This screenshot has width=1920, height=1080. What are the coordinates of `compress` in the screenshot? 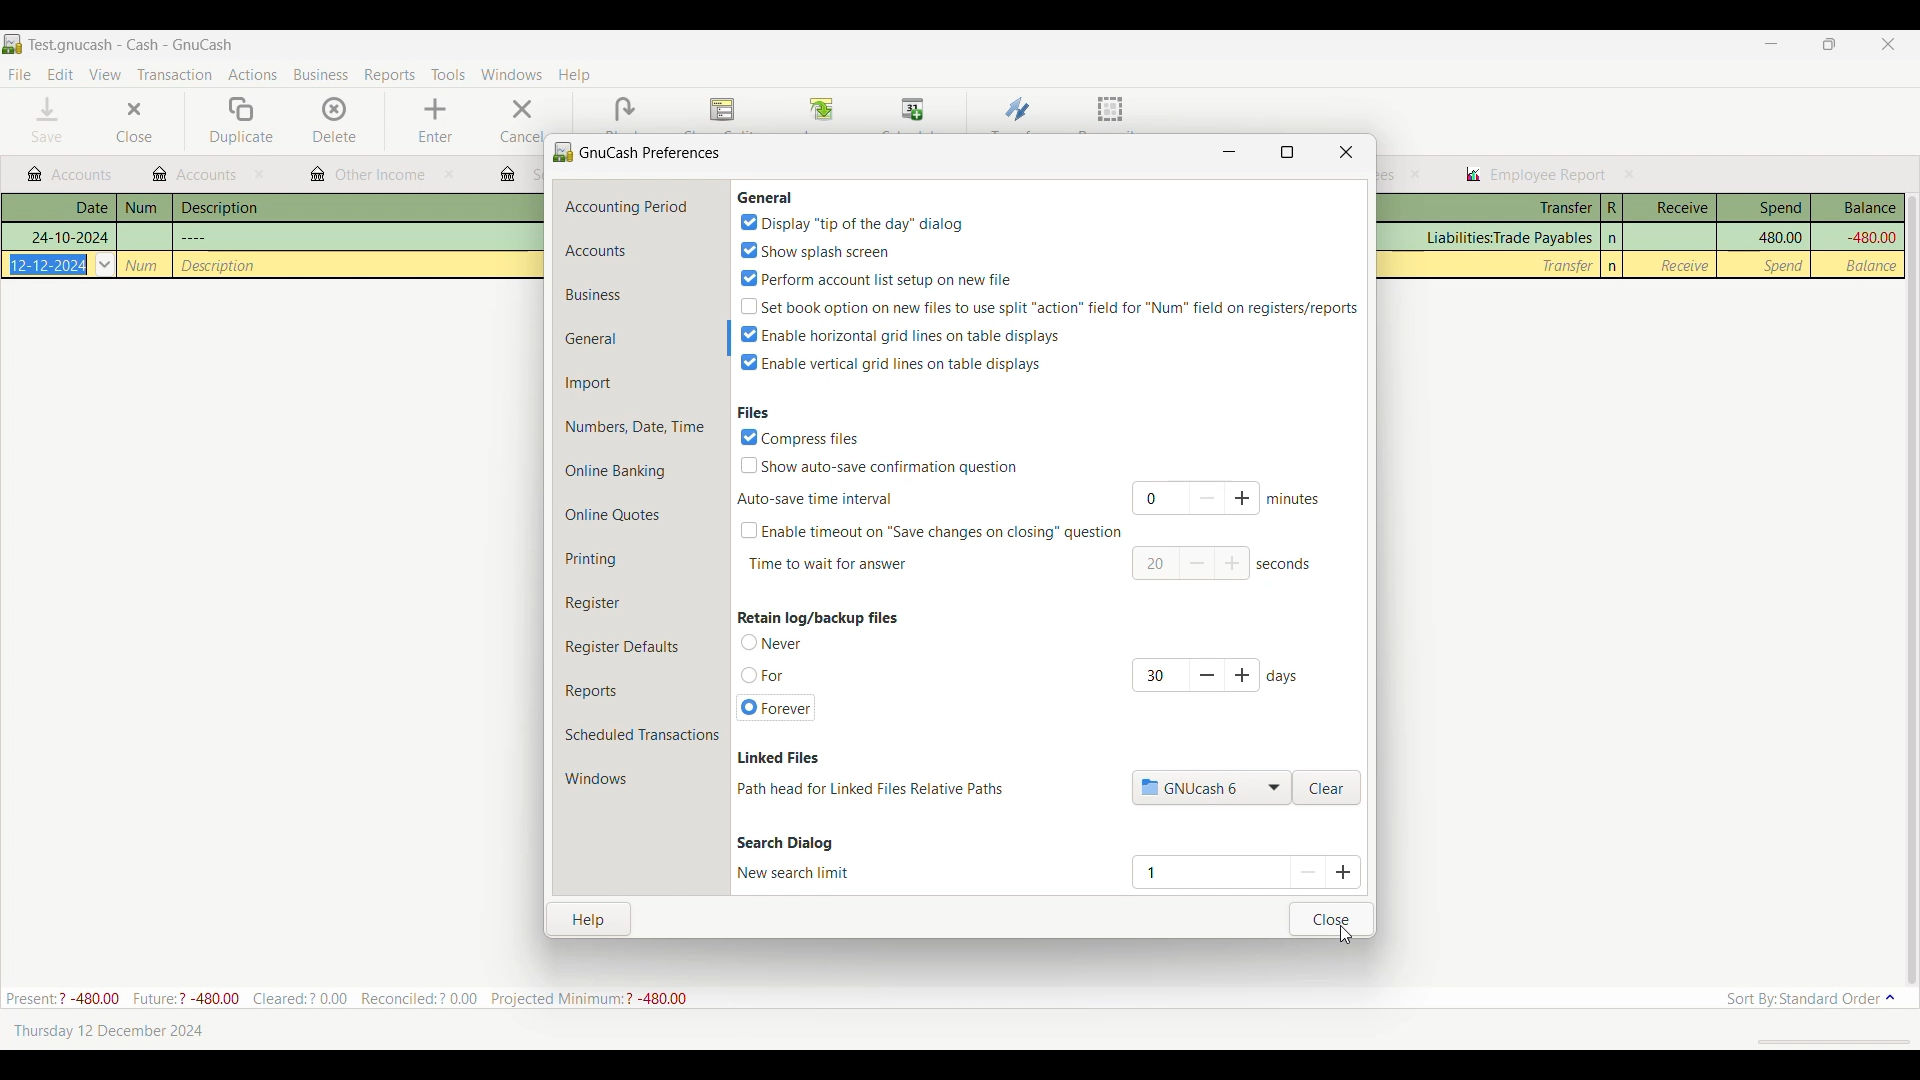 It's located at (802, 437).